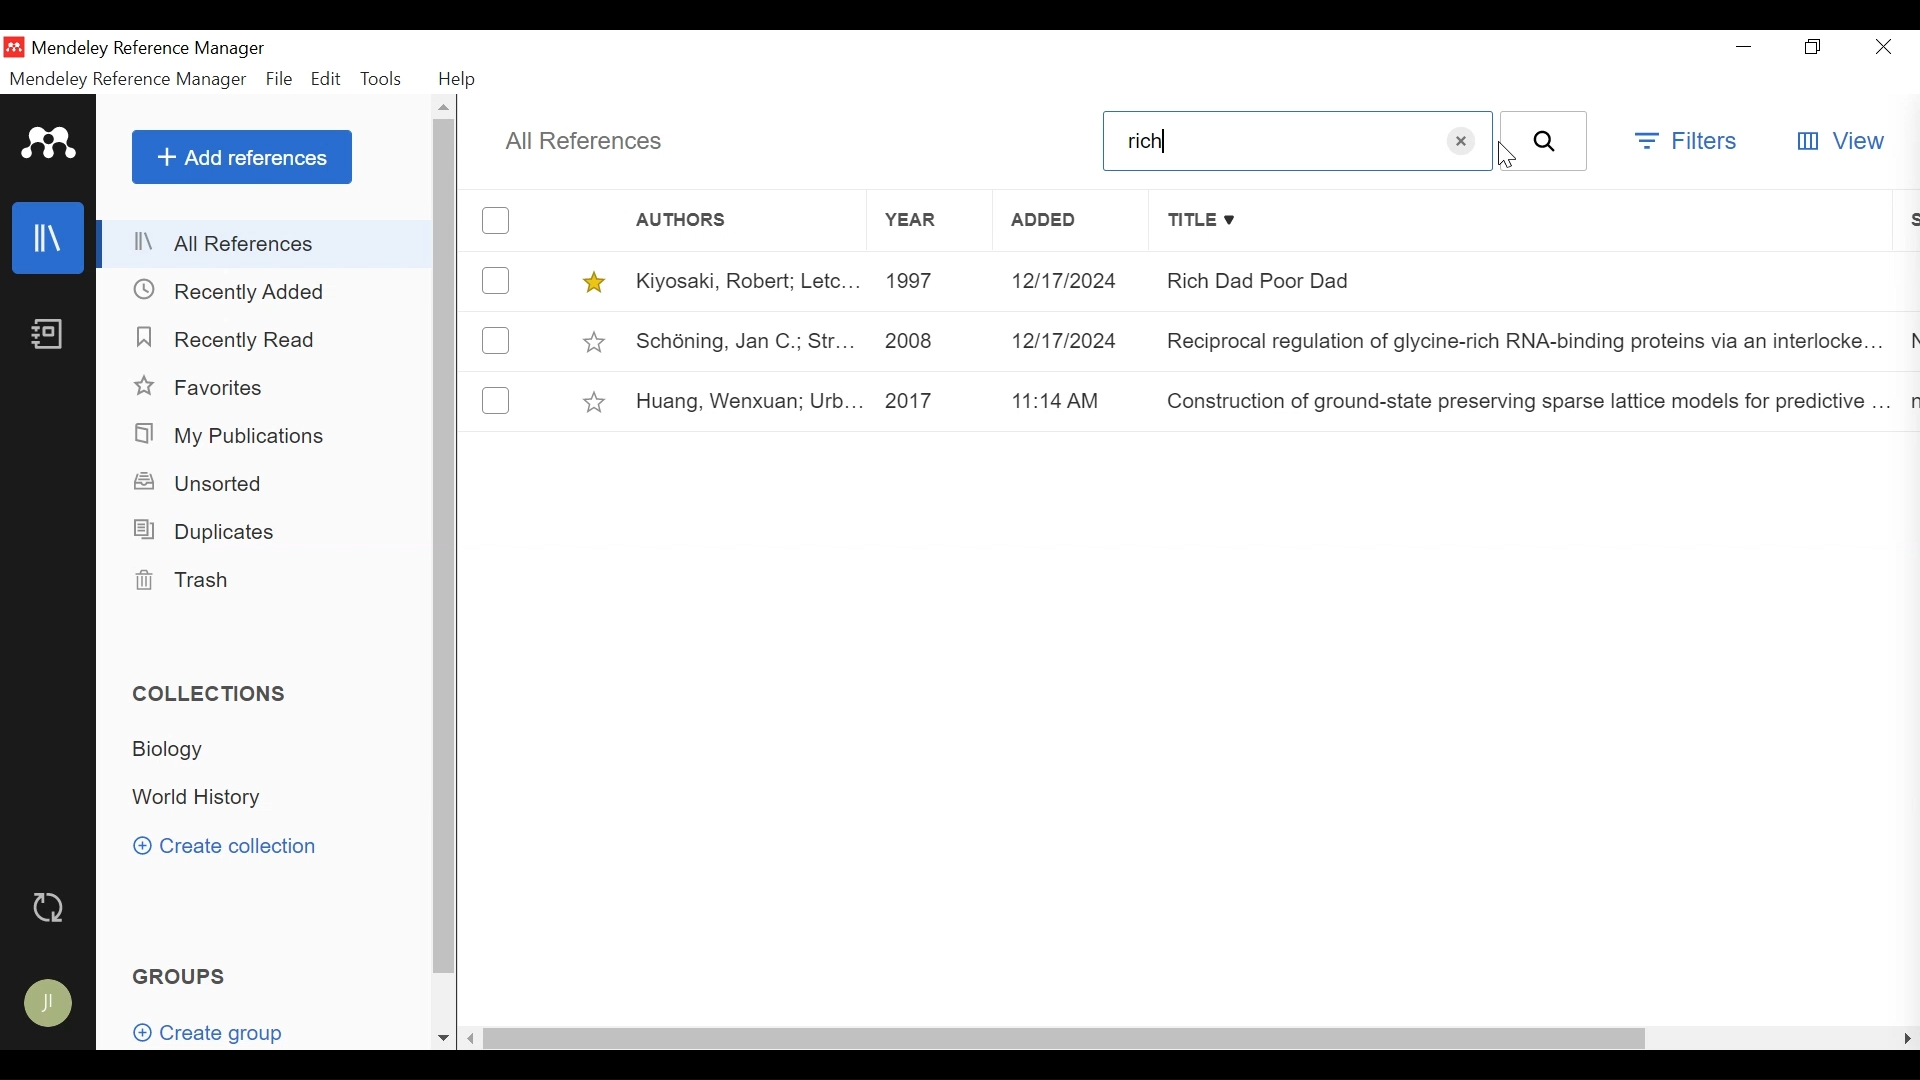 The image size is (1920, 1080). Describe the element at coordinates (1503, 158) in the screenshot. I see `Cursor ` at that location.